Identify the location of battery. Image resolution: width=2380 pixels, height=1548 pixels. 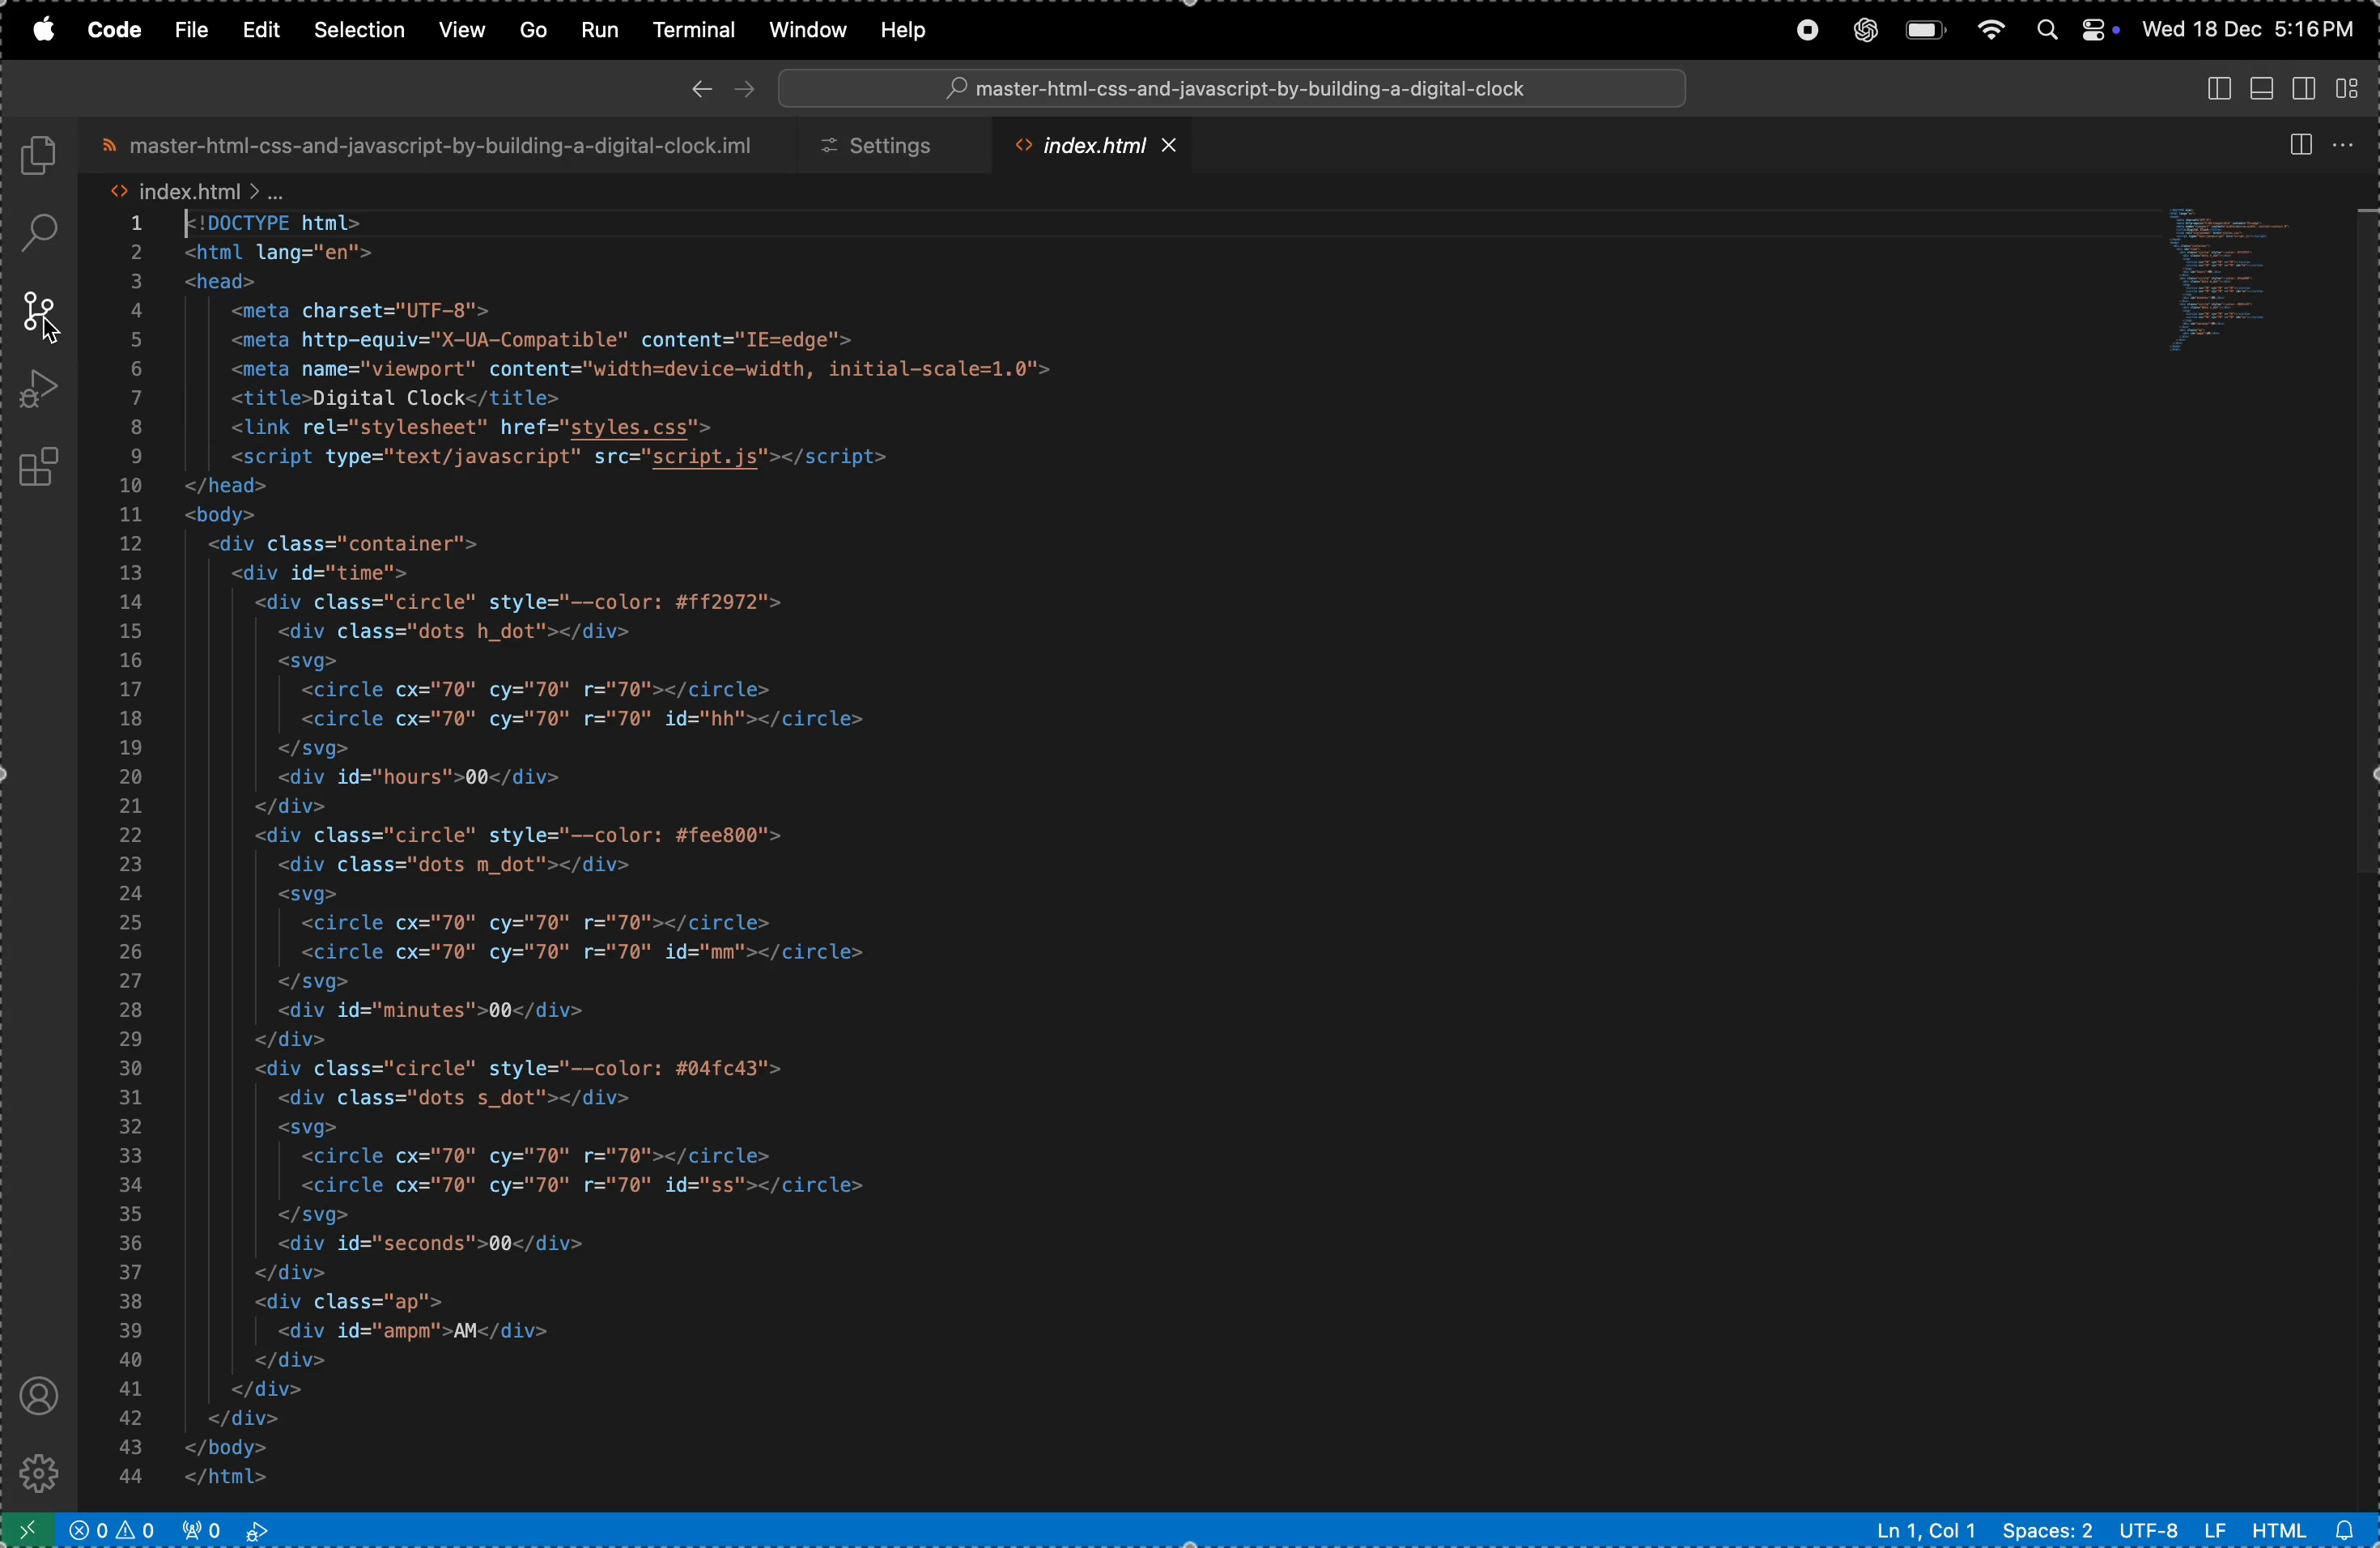
(1924, 32).